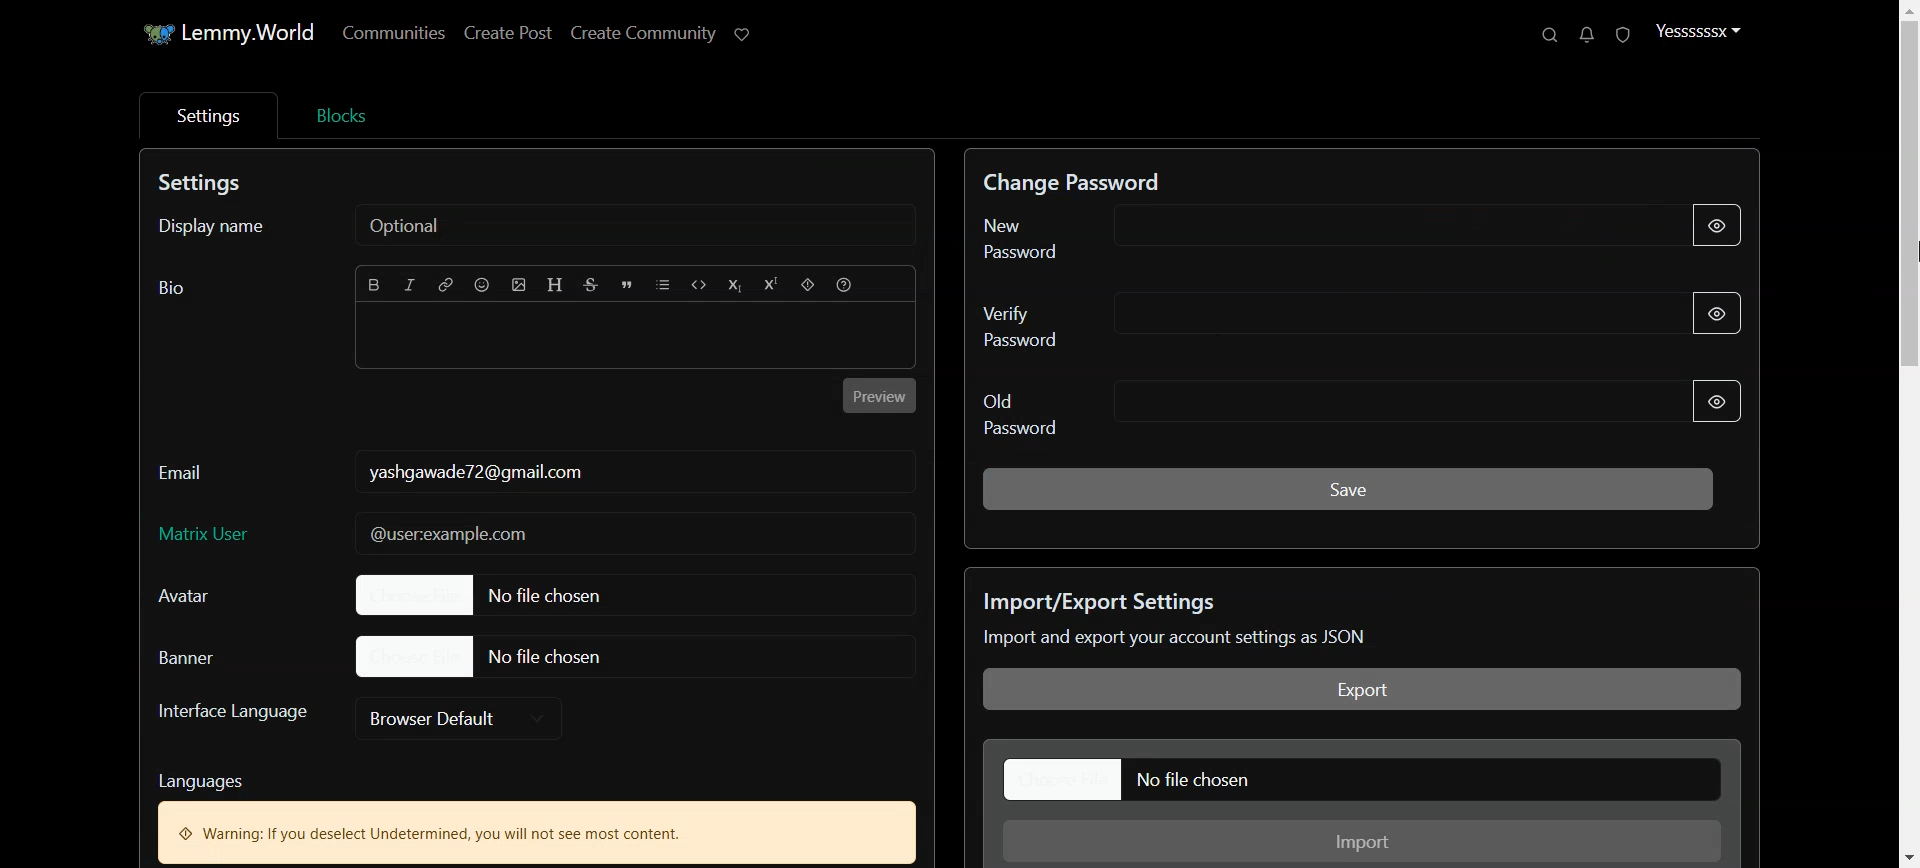 The width and height of the screenshot is (1920, 868). I want to click on Search, so click(1550, 34).